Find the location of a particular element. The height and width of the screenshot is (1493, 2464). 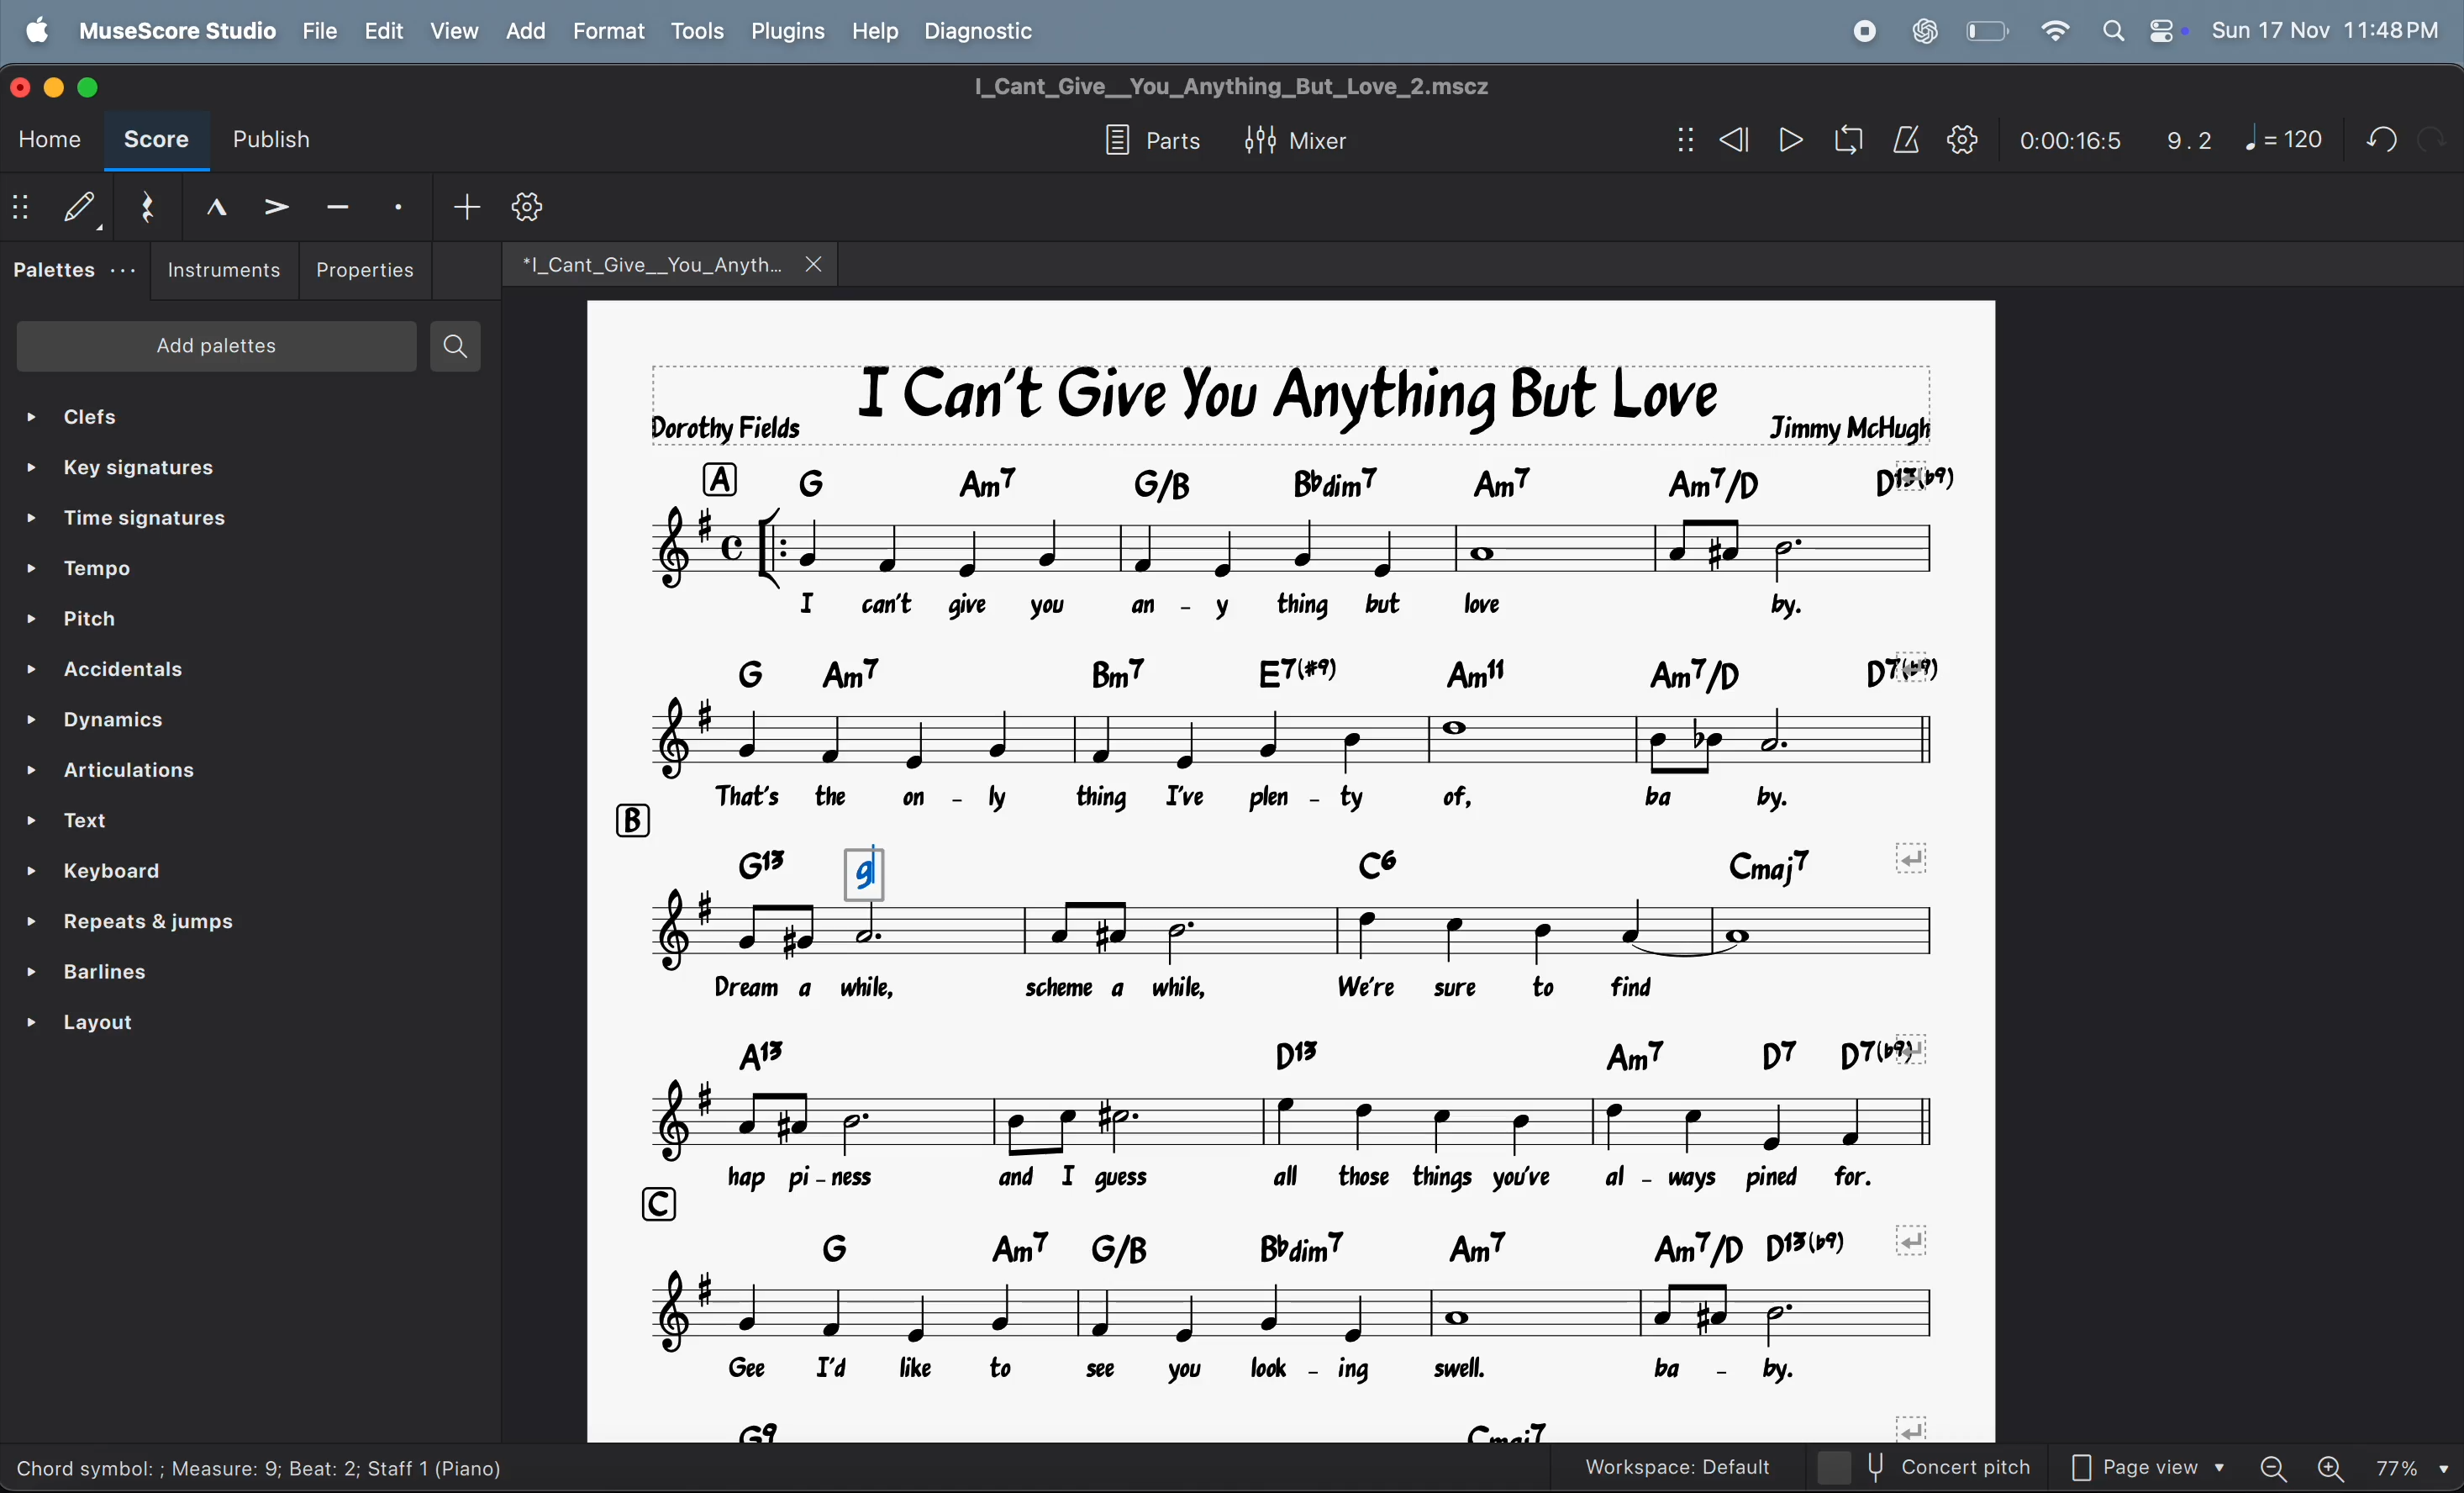

notes is located at coordinates (1288, 1311).